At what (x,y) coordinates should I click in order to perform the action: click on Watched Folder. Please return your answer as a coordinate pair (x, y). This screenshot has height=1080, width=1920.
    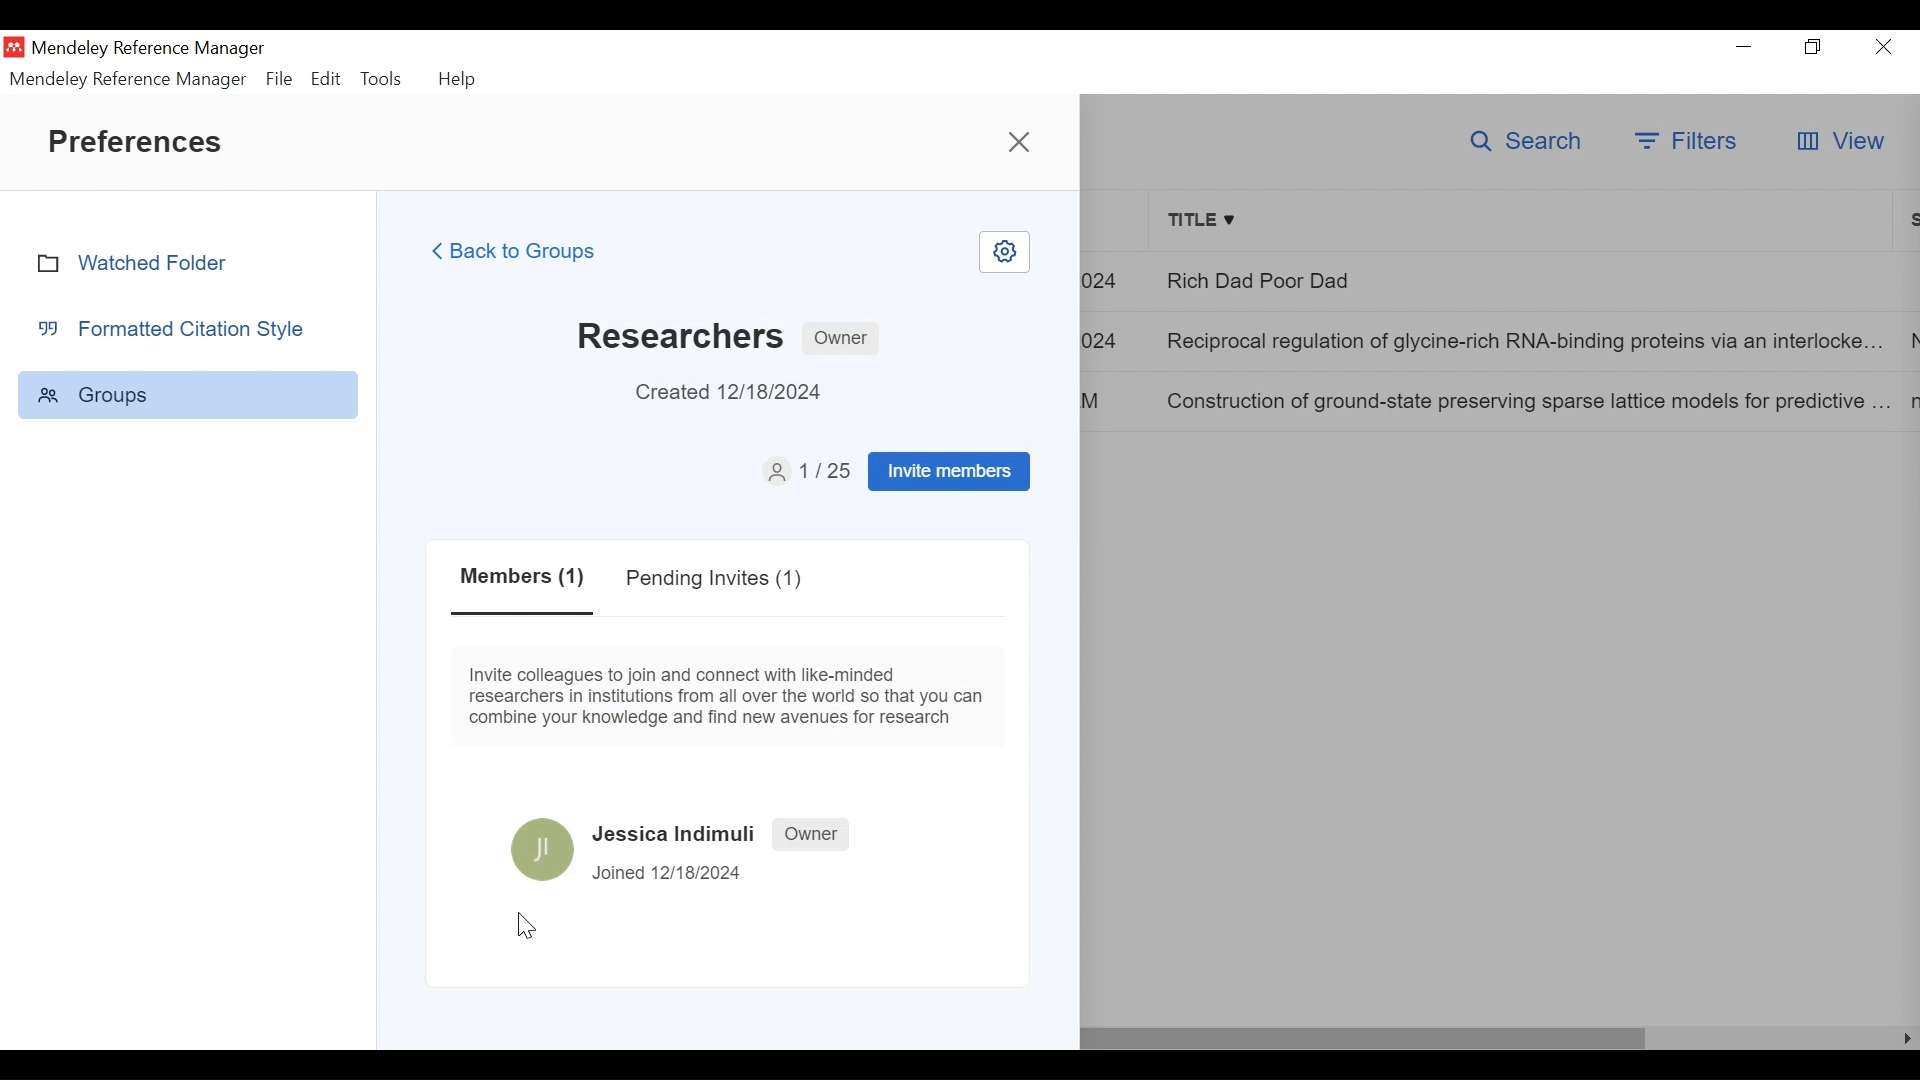
    Looking at the image, I should click on (142, 262).